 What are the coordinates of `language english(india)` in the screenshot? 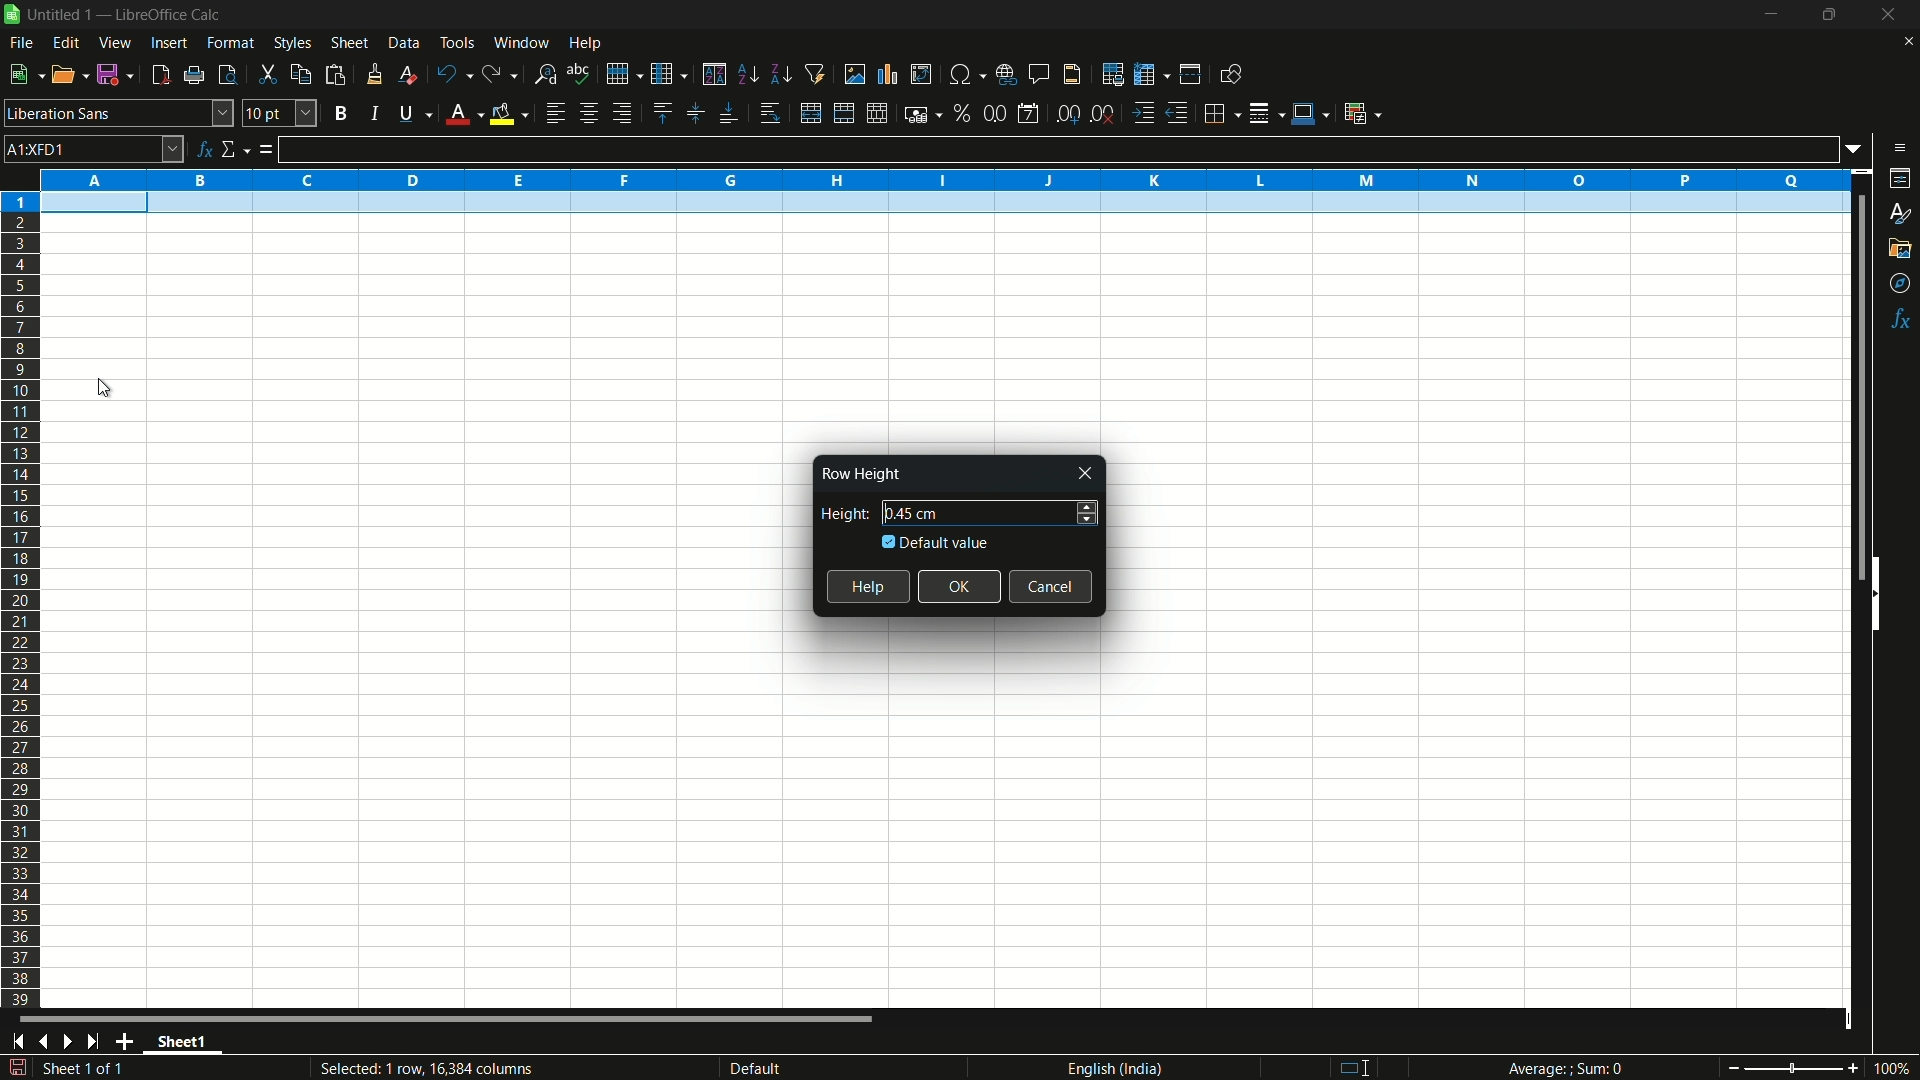 It's located at (1109, 1068).